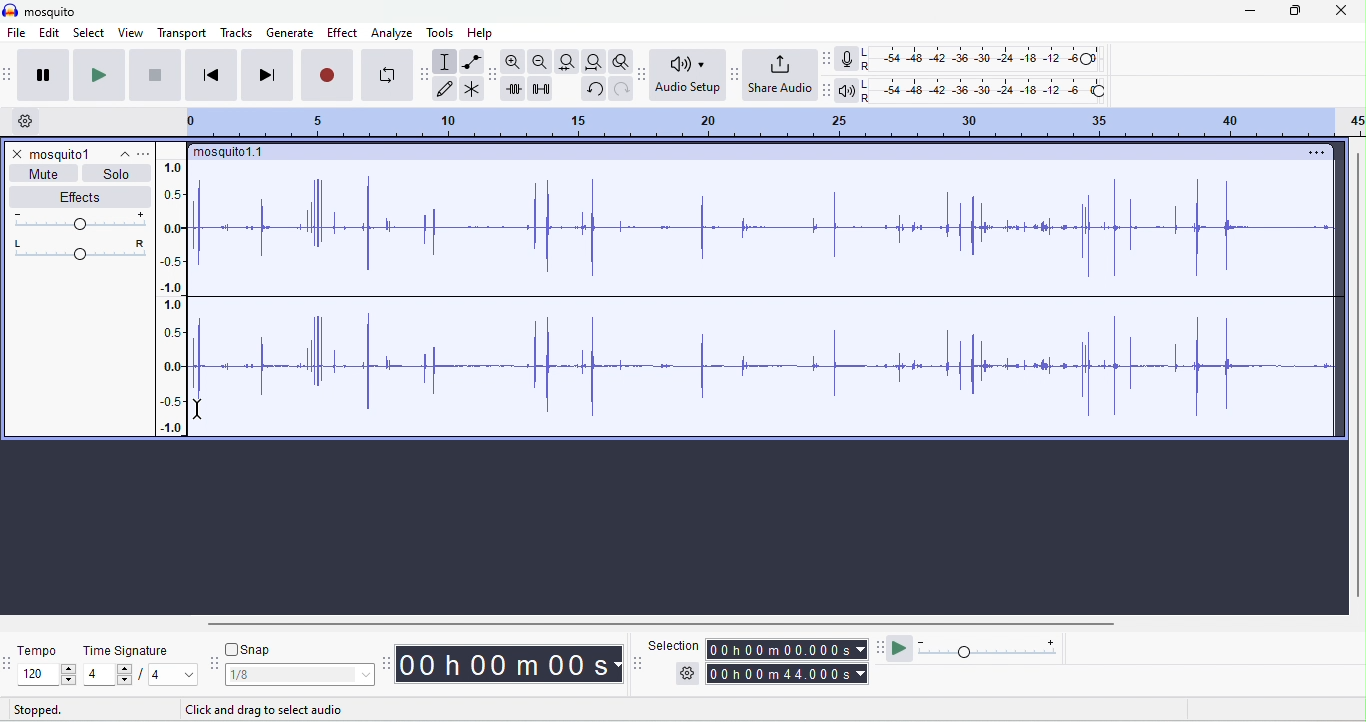  What do you see at coordinates (22, 120) in the screenshot?
I see `timeline options` at bounding box center [22, 120].